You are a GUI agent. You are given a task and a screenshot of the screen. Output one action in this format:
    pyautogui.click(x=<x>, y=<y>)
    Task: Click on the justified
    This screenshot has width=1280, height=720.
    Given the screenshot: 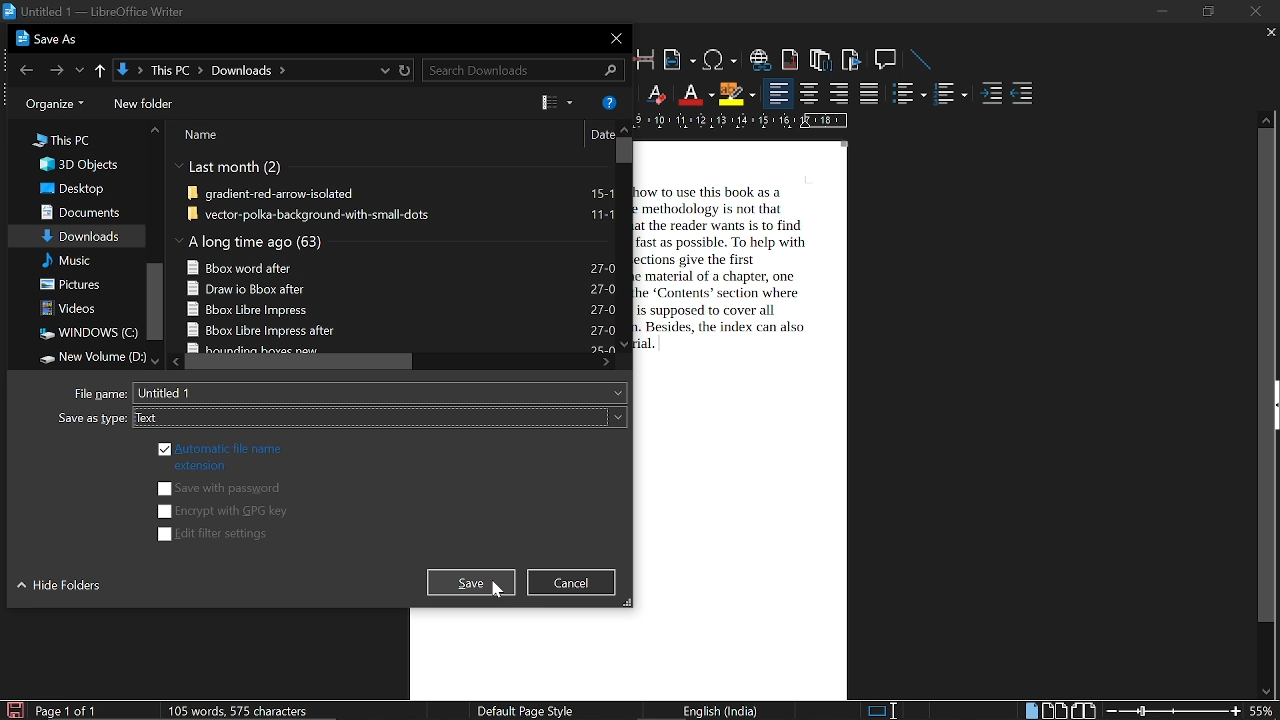 What is the action you would take?
    pyautogui.click(x=870, y=93)
    